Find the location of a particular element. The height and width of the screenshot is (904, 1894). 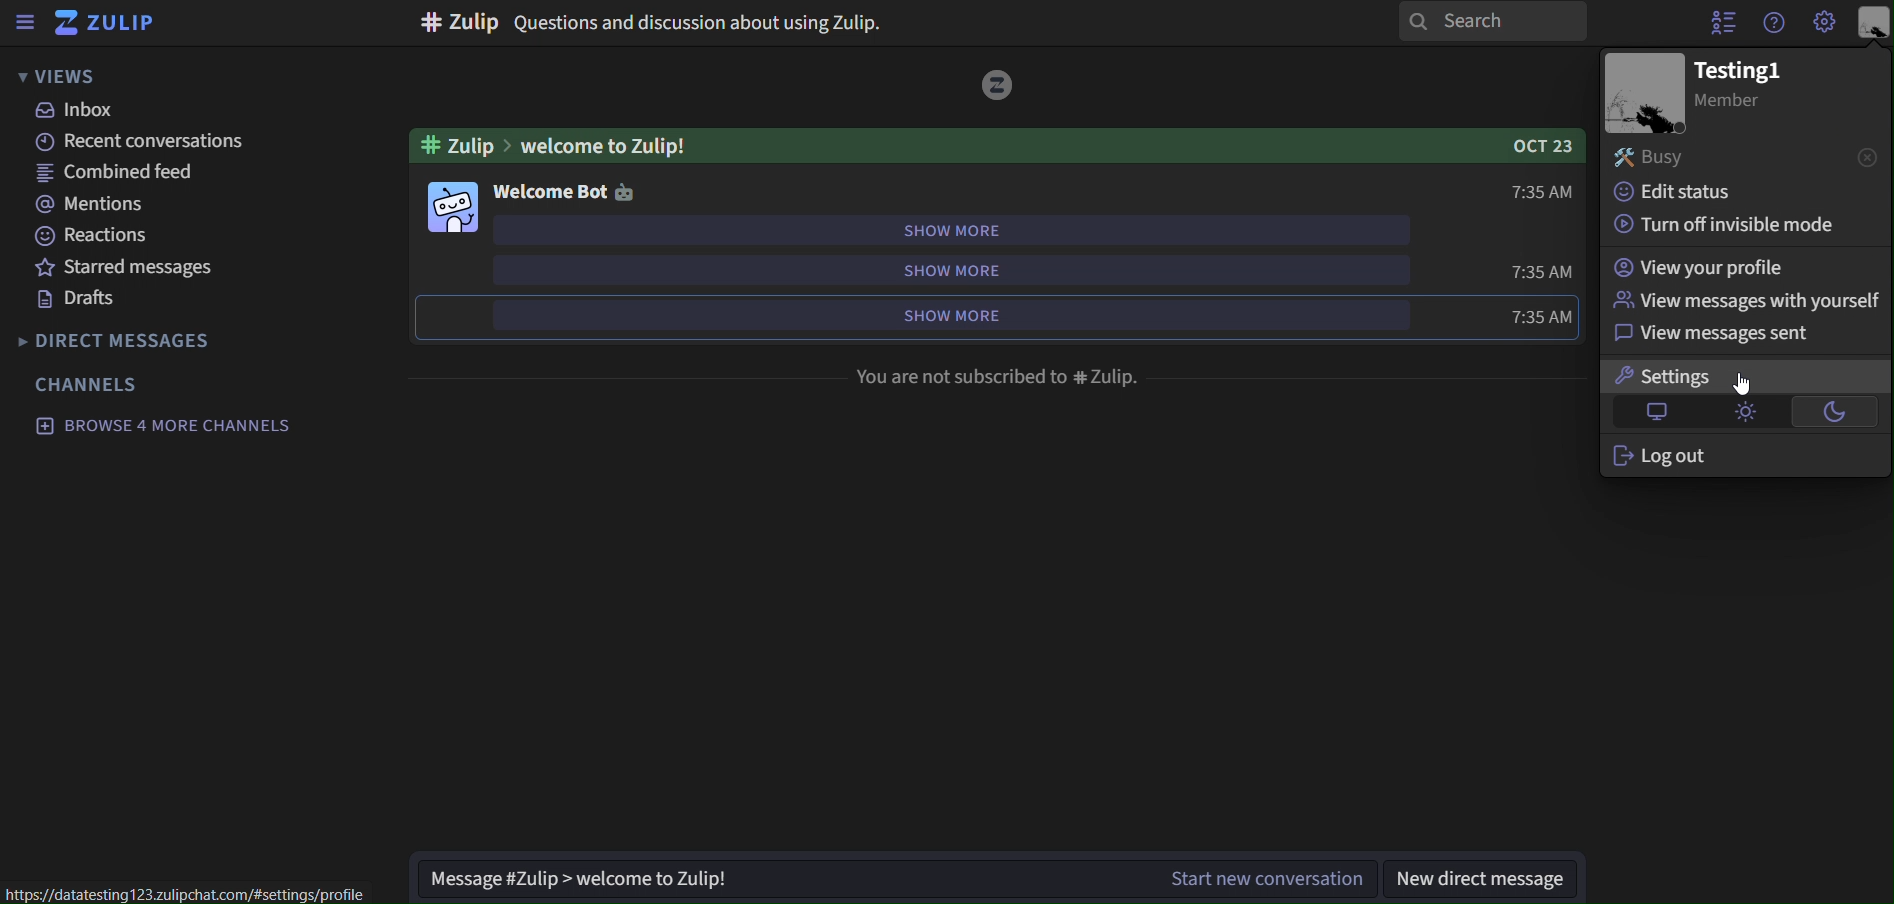

Message #Zulip>welcome to Zulip is located at coordinates (741, 874).